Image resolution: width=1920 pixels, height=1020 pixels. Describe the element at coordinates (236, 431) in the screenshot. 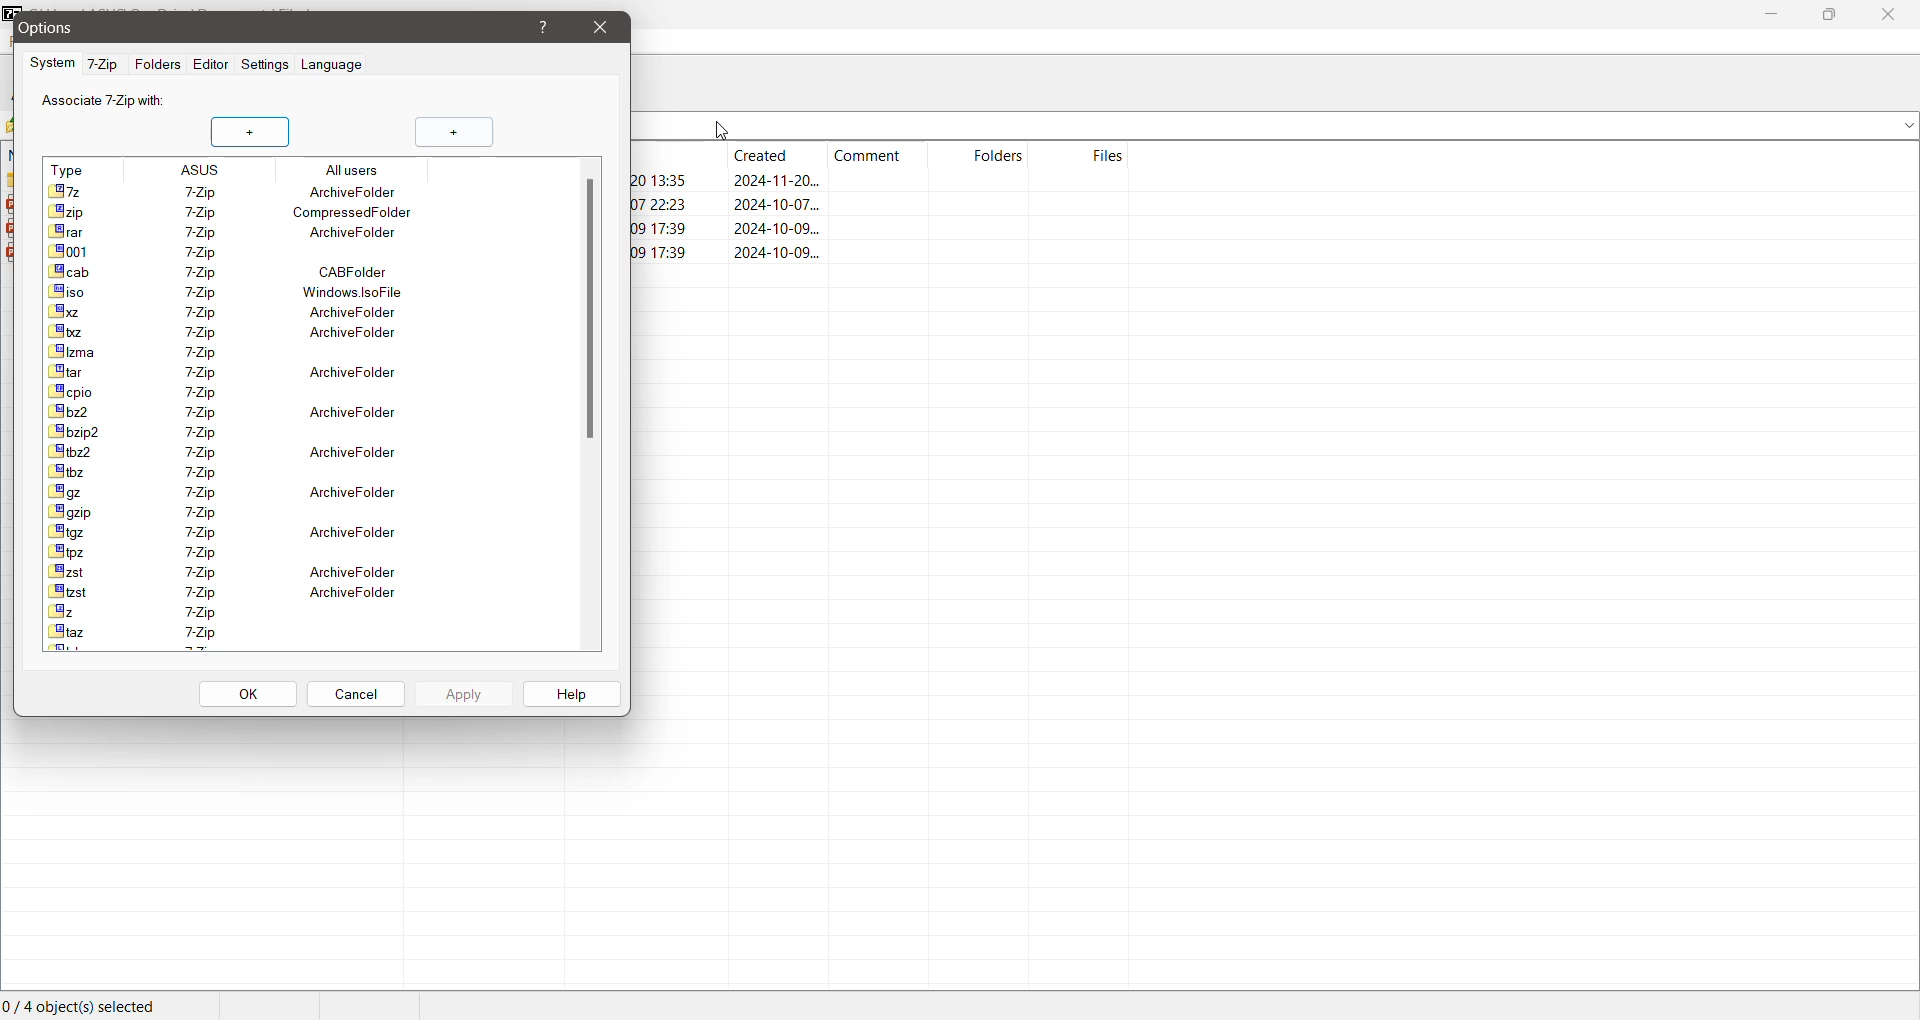

I see `Available system details` at that location.